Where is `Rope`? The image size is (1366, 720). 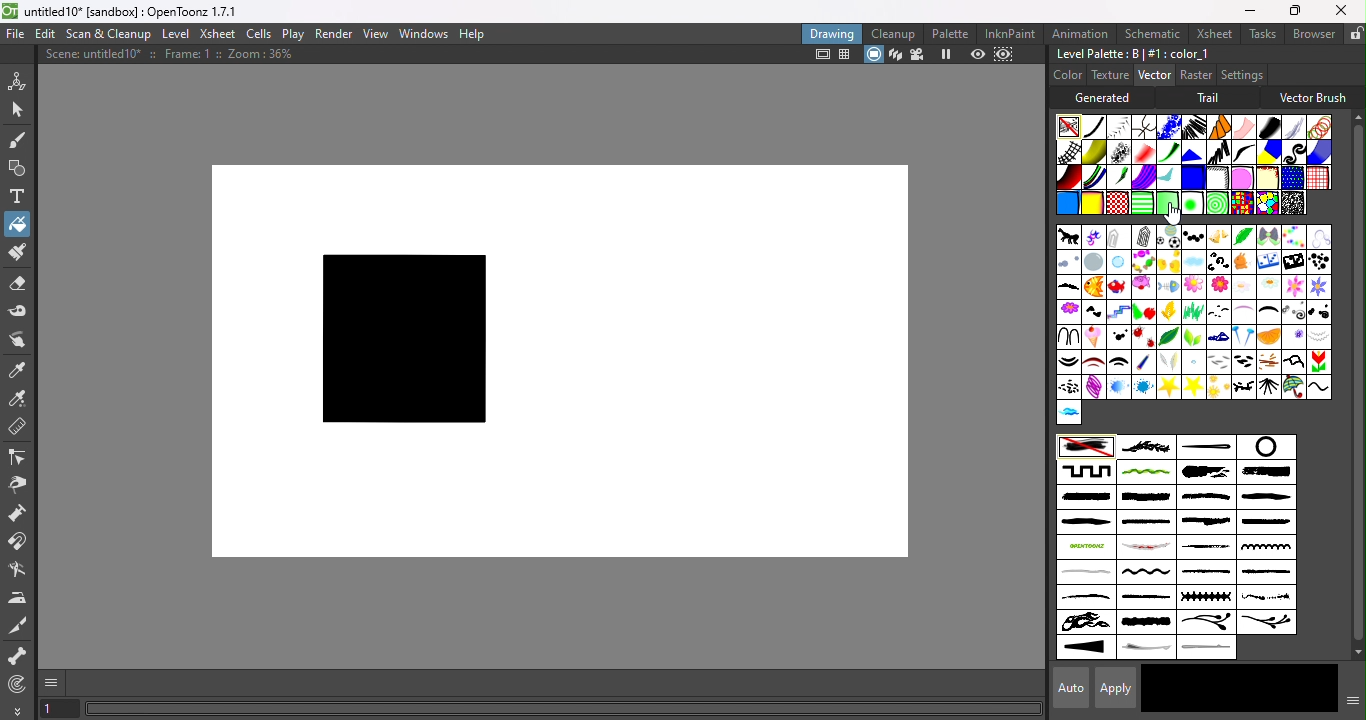 Rope is located at coordinates (1220, 127).